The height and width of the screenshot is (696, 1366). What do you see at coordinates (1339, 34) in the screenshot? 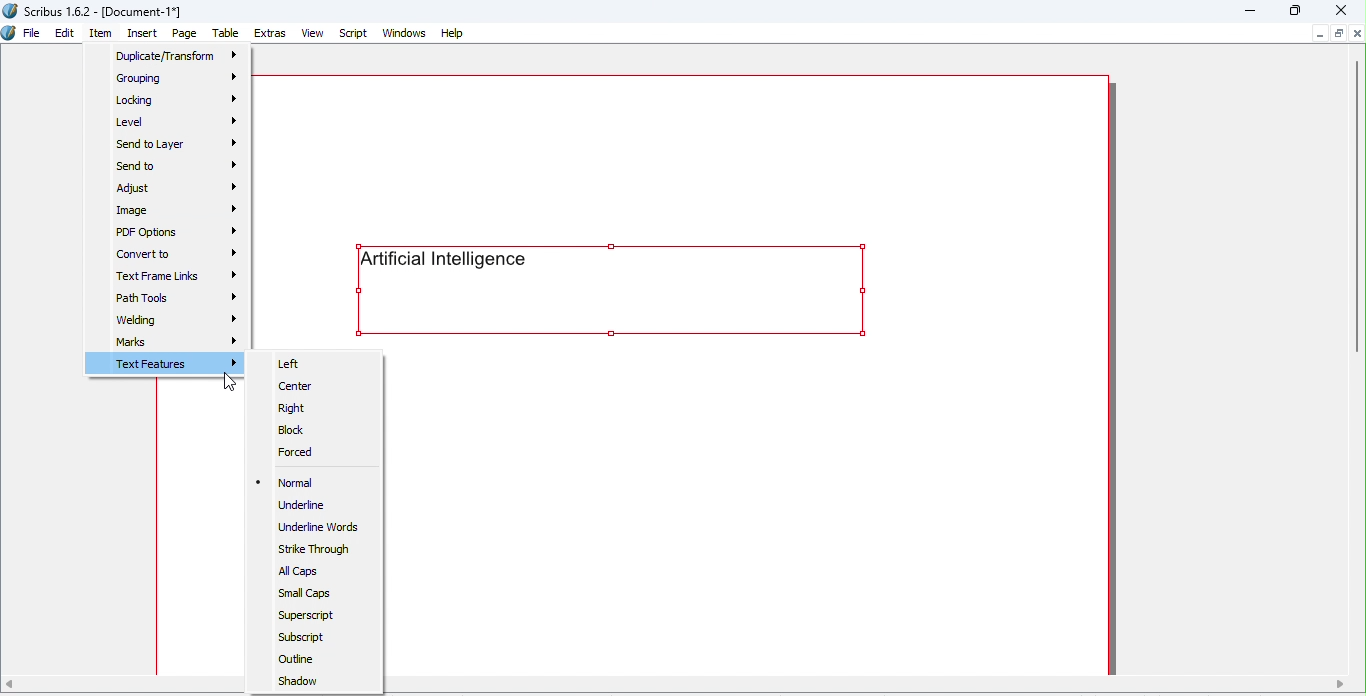
I see `restore down` at bounding box center [1339, 34].